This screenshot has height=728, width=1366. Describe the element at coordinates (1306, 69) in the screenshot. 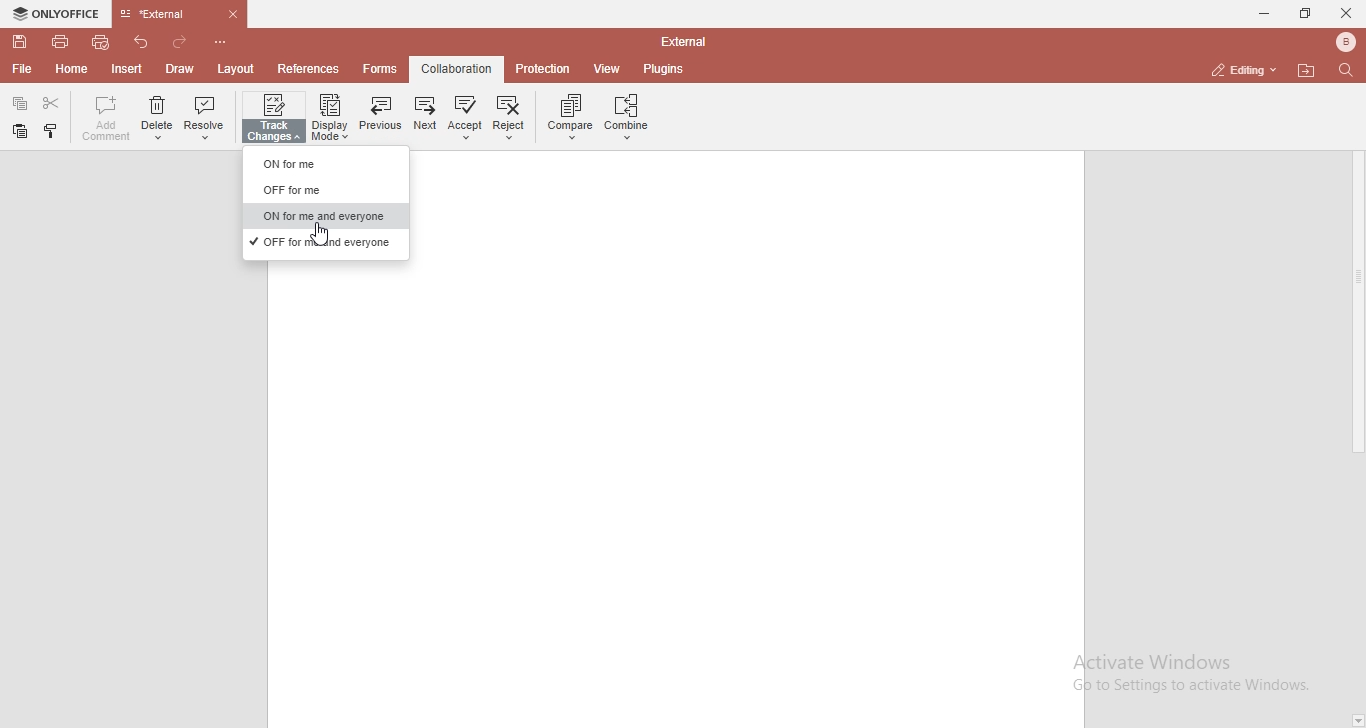

I see `open file location` at that location.